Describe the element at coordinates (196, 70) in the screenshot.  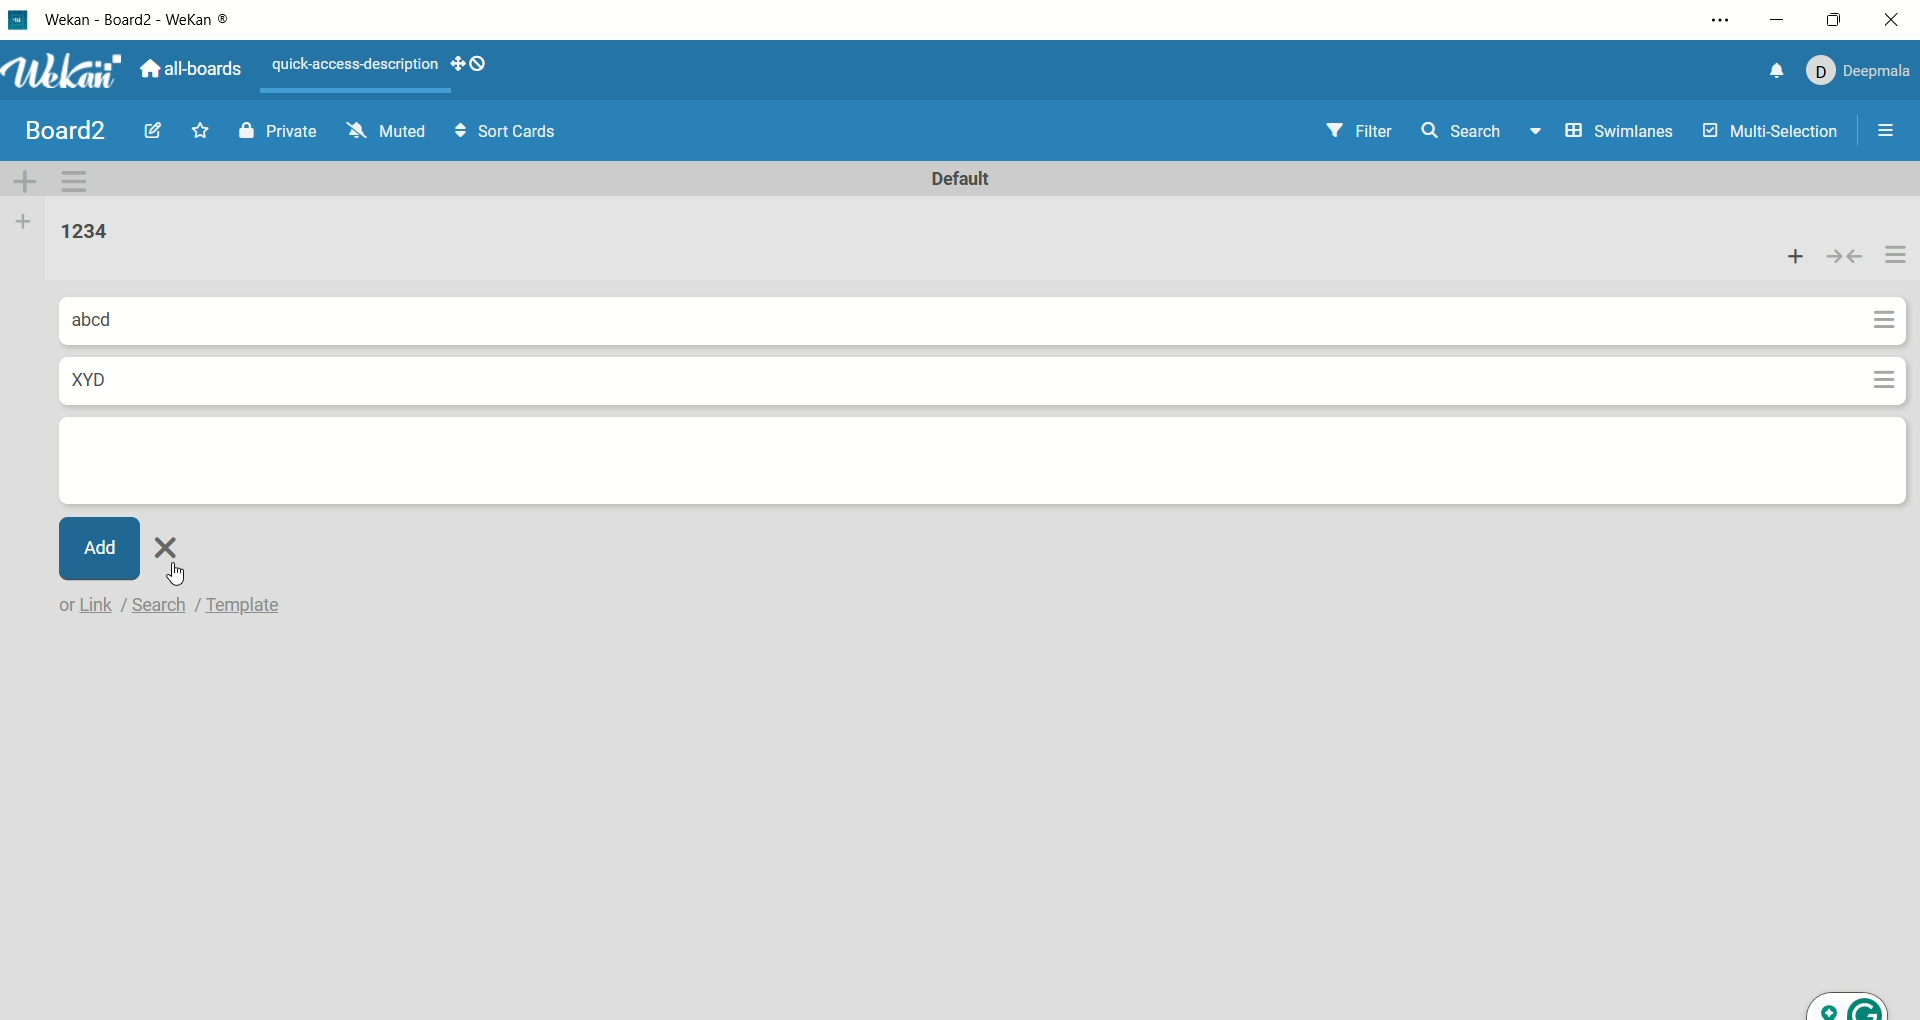
I see `all boards` at that location.